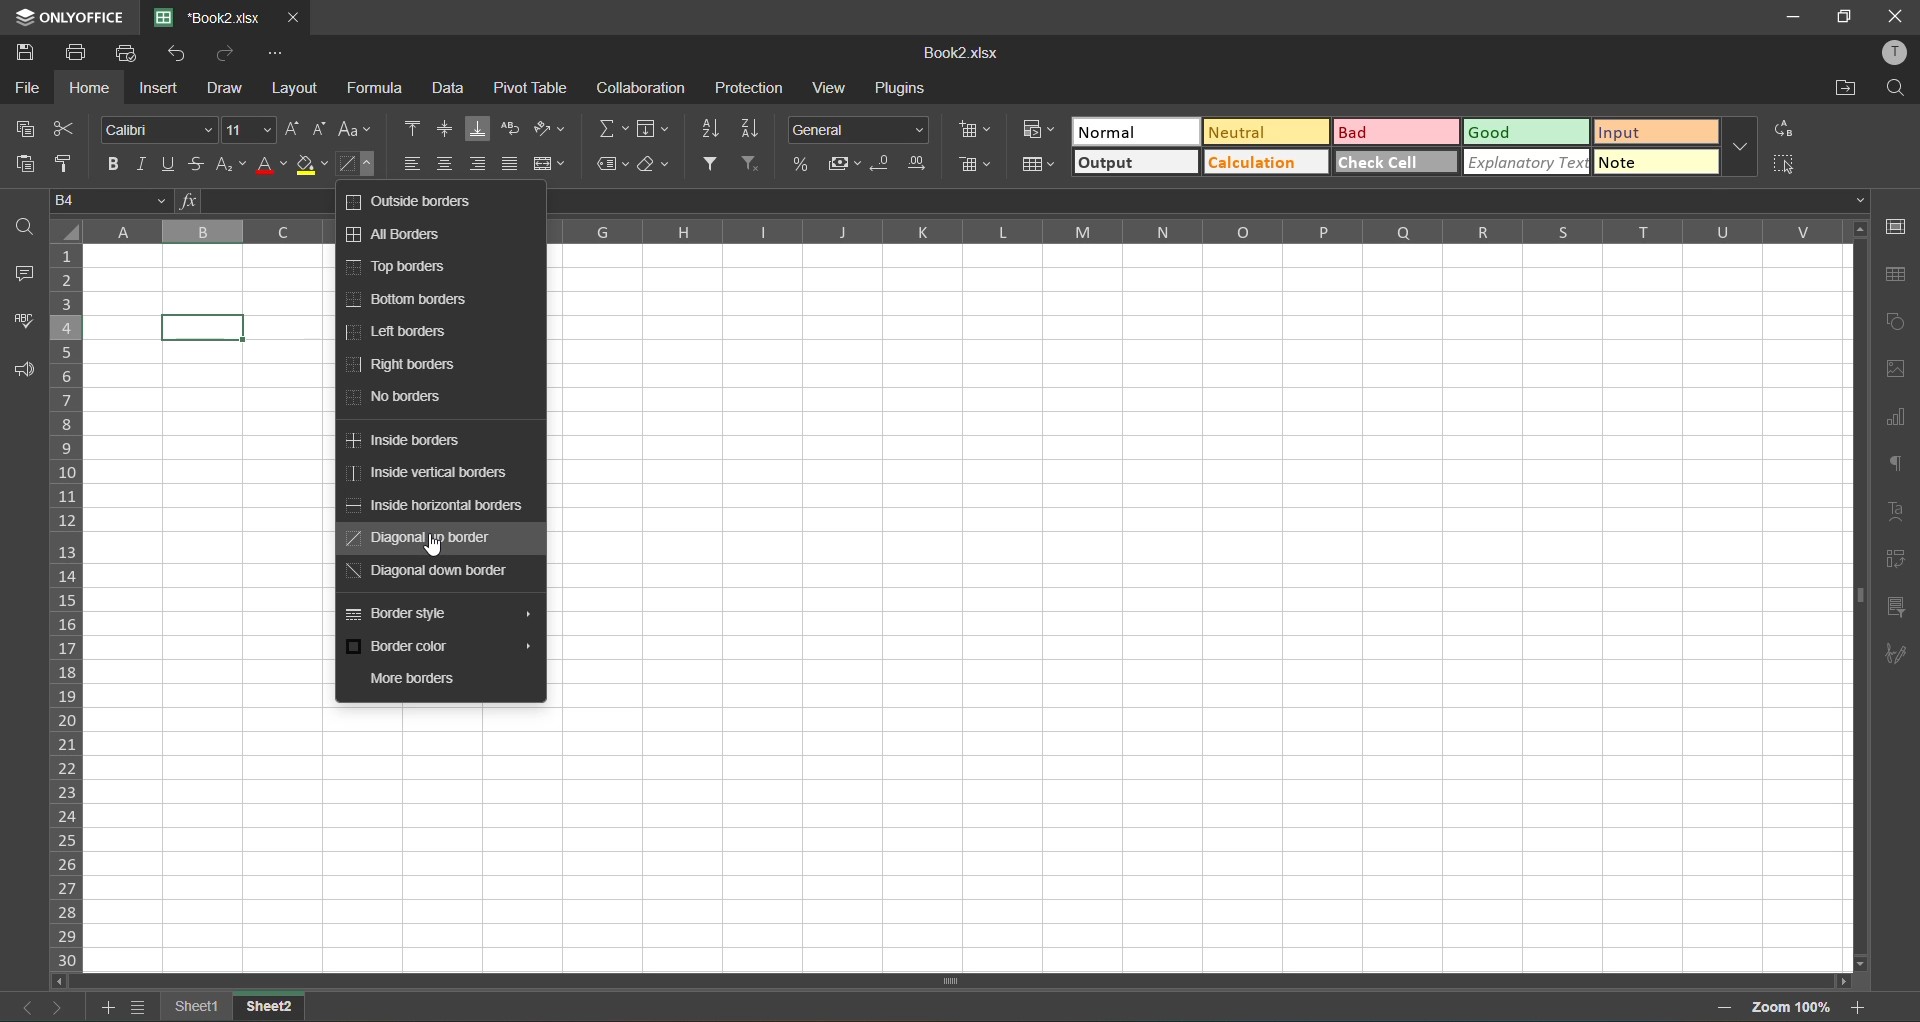 The width and height of the screenshot is (1920, 1022). Describe the element at coordinates (1894, 90) in the screenshot. I see `find` at that location.